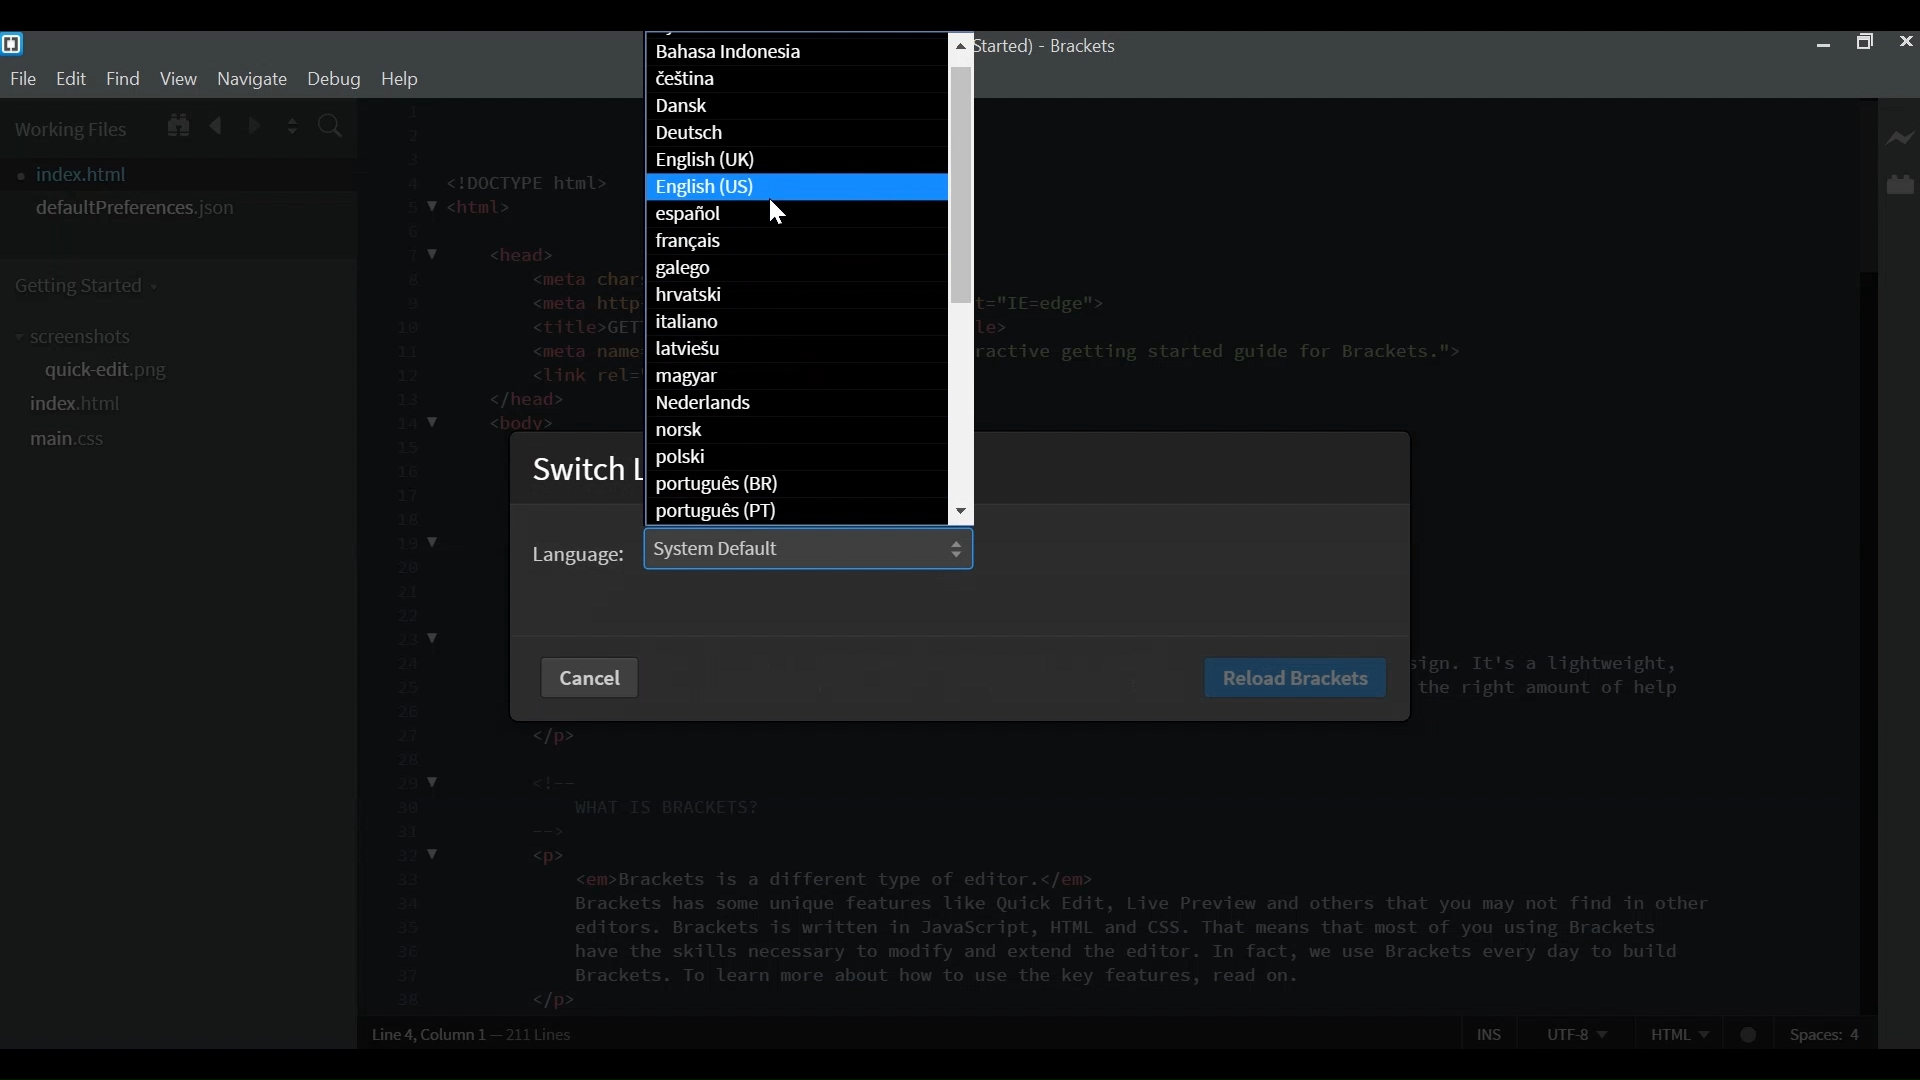 This screenshot has height=1080, width=1920. Describe the element at coordinates (795, 185) in the screenshot. I see `English (US)` at that location.